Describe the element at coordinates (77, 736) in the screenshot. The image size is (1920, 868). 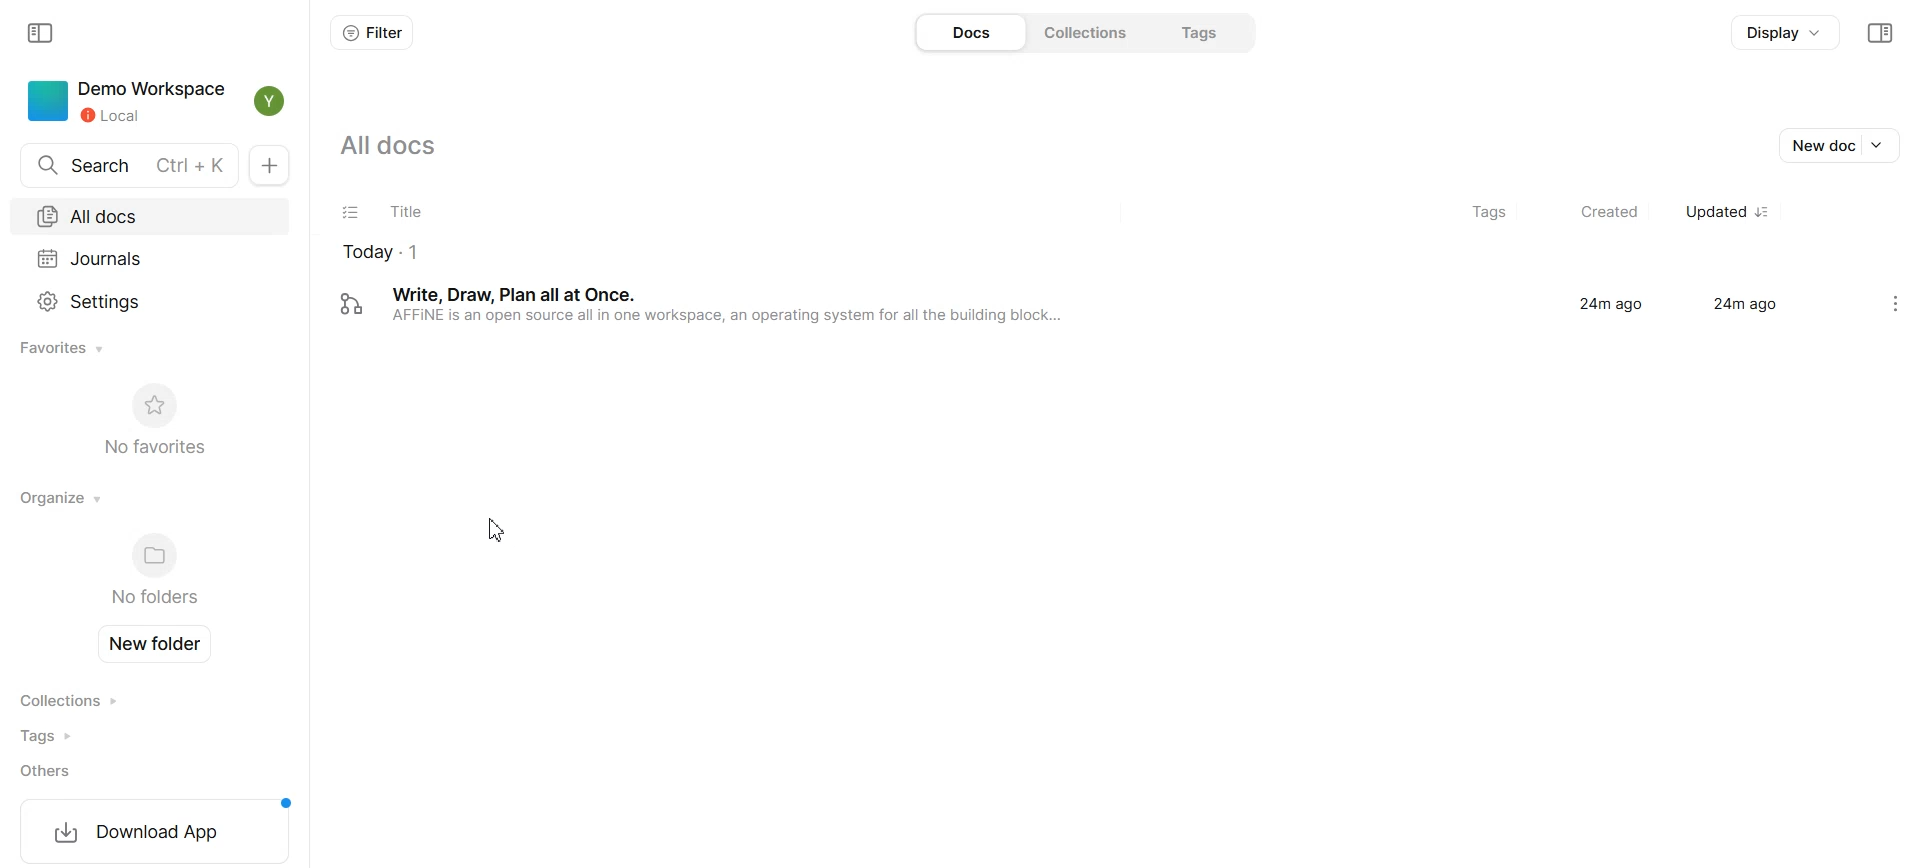
I see `Tags` at that location.